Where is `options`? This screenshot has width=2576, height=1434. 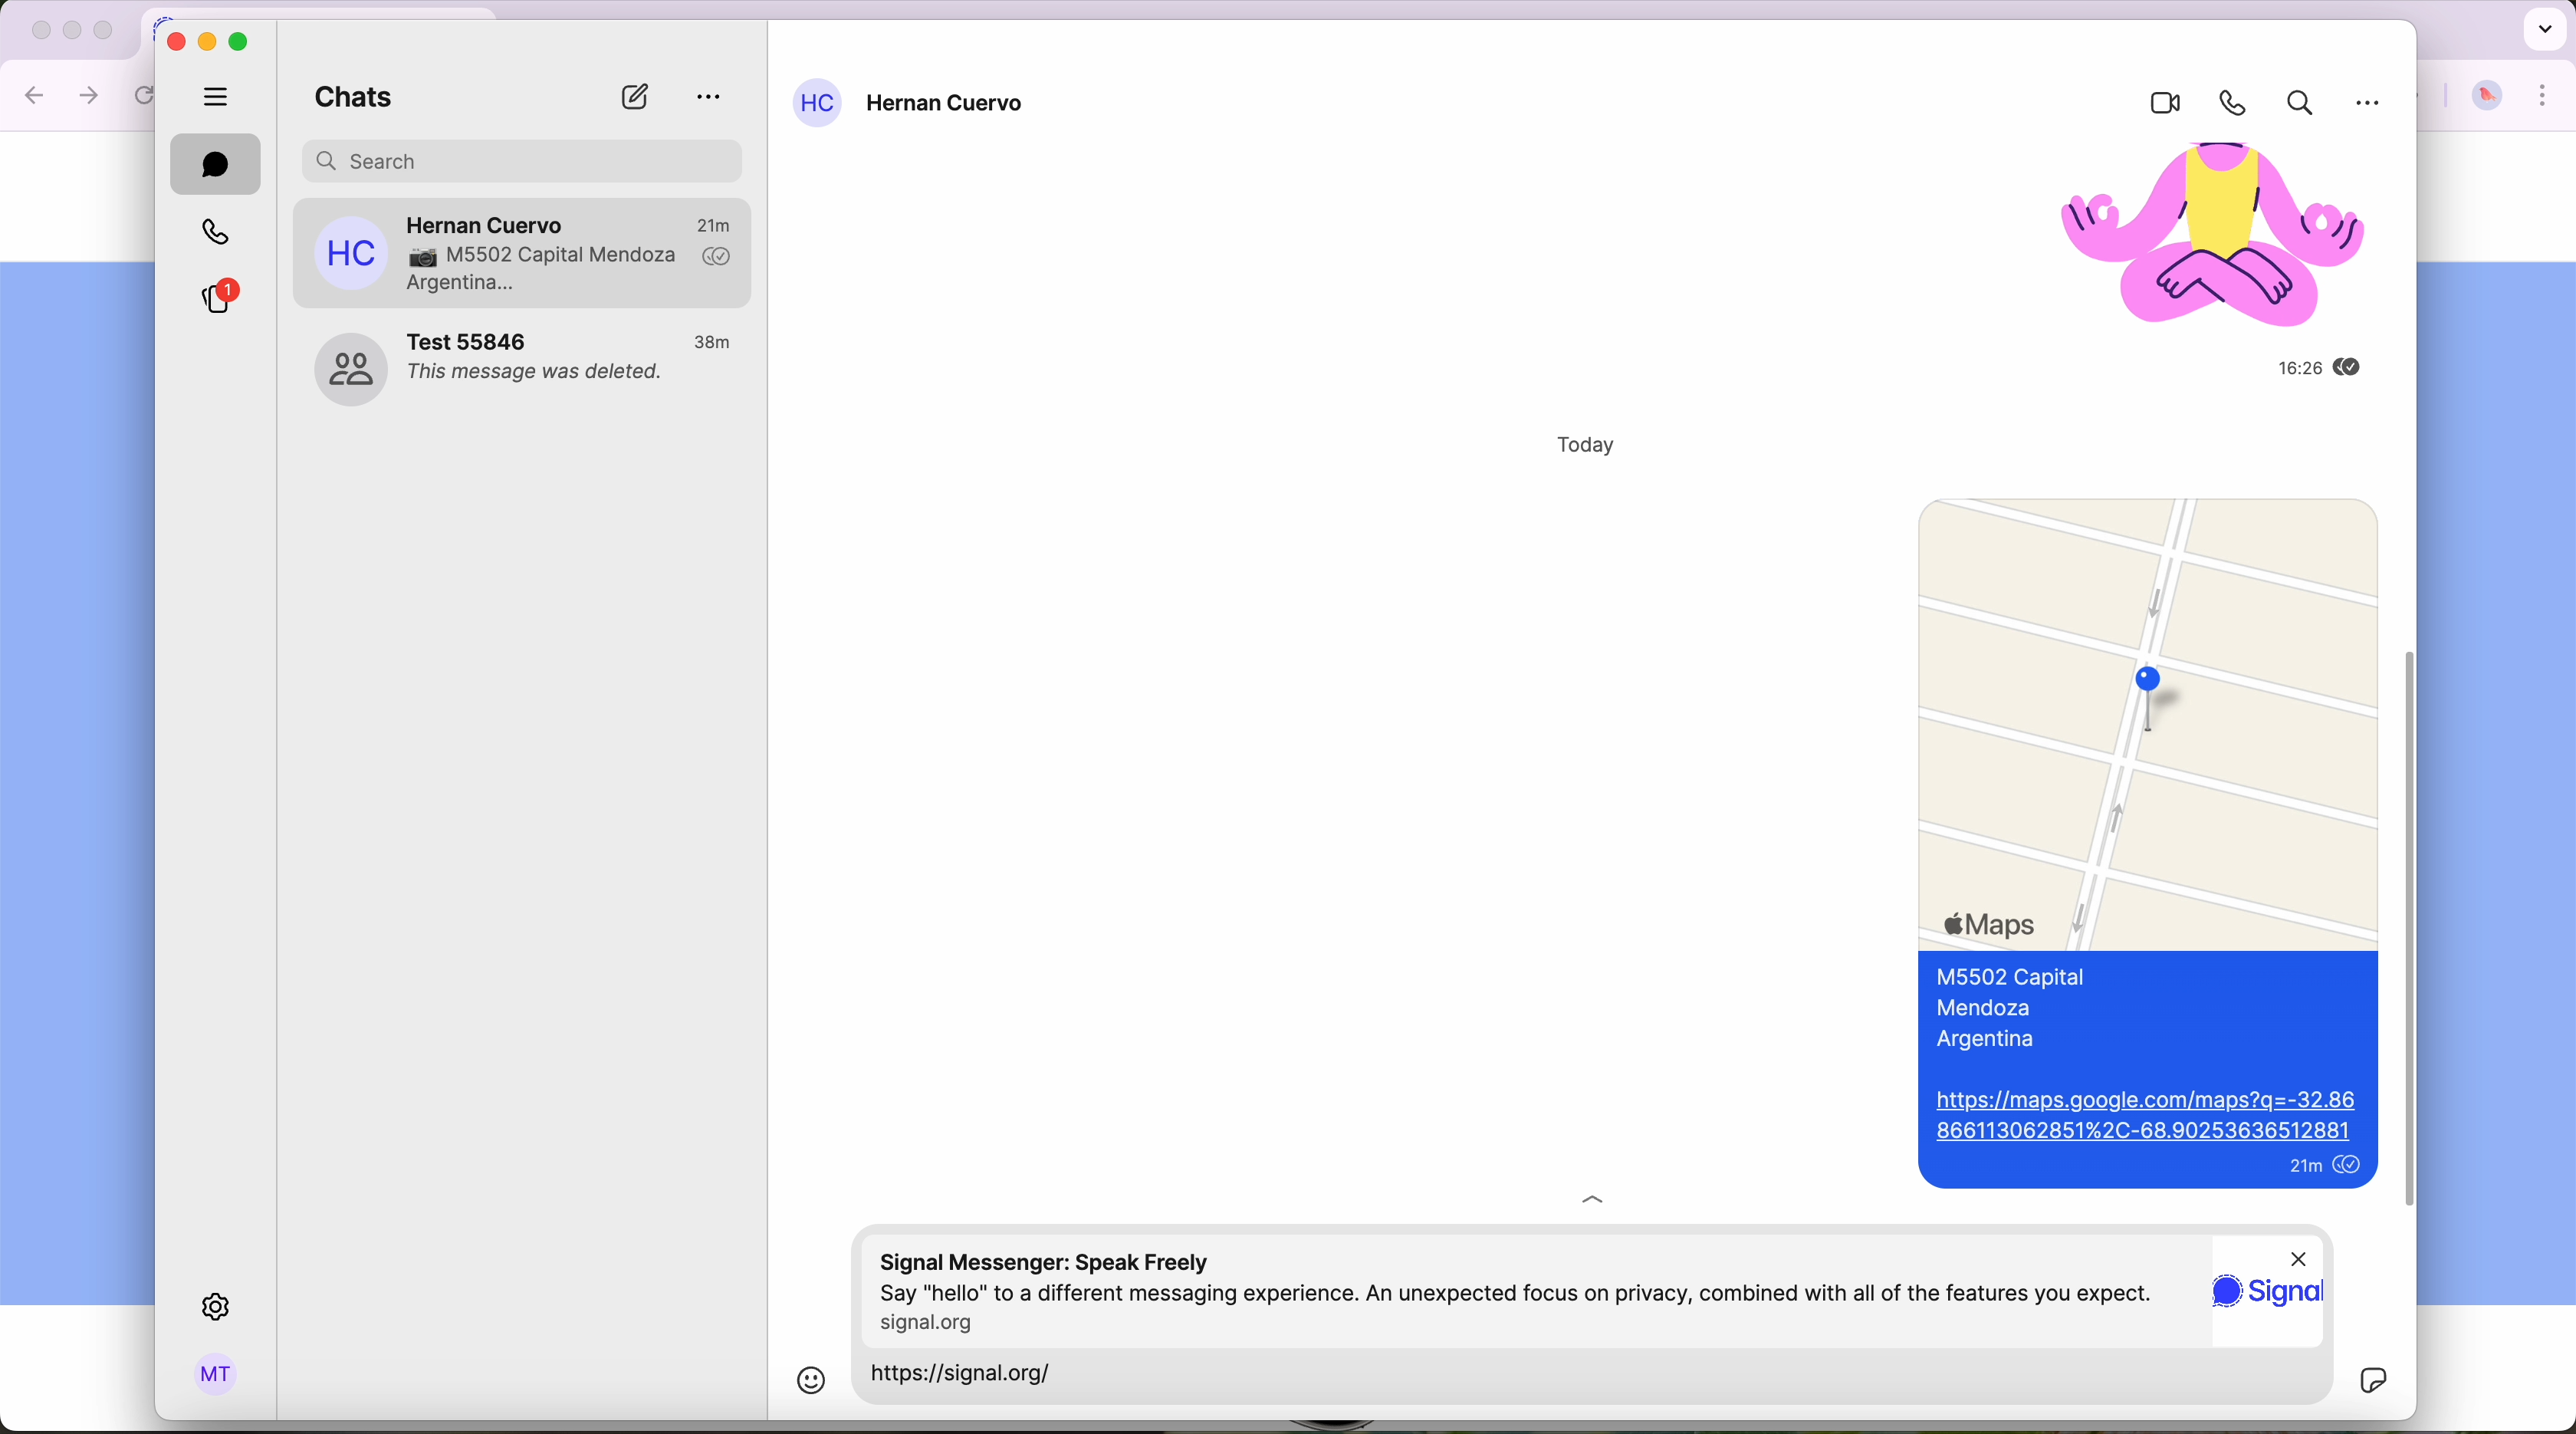
options is located at coordinates (710, 98).